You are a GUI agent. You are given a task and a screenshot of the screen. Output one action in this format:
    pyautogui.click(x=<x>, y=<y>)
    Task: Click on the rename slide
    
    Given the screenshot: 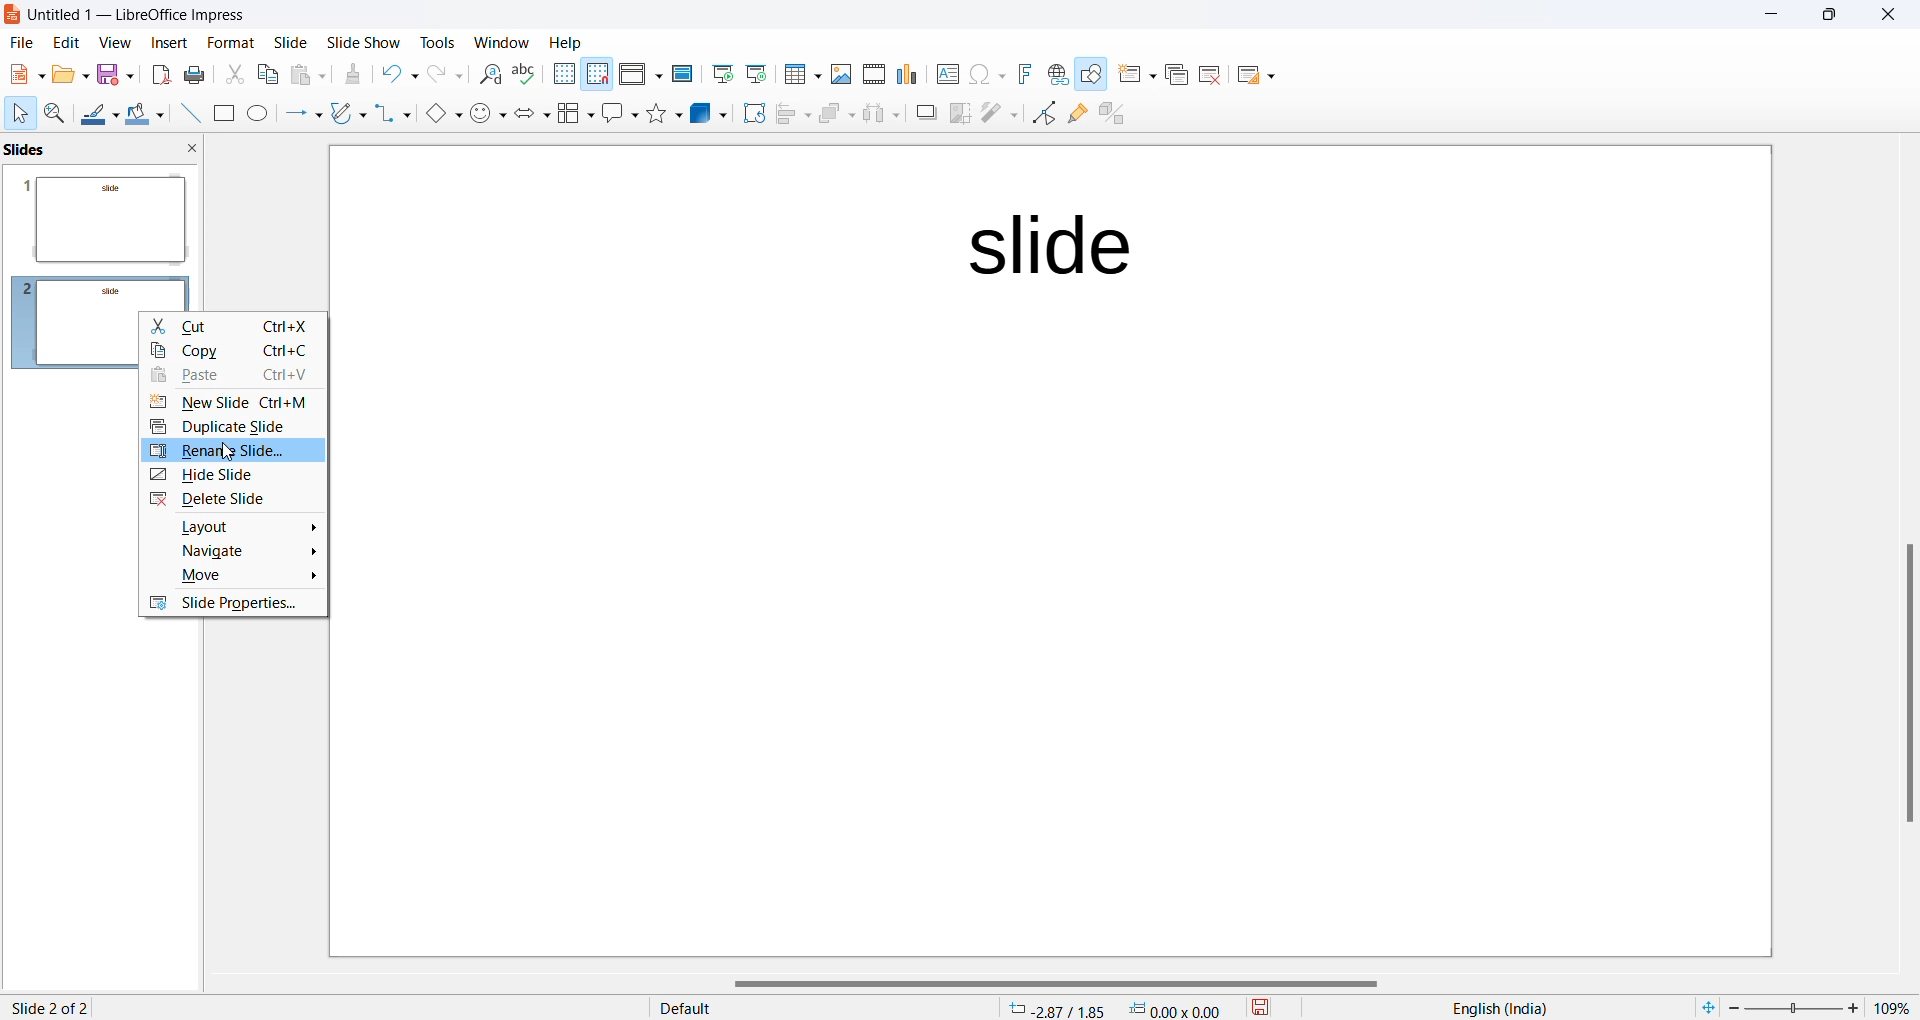 What is the action you would take?
    pyautogui.click(x=228, y=451)
    